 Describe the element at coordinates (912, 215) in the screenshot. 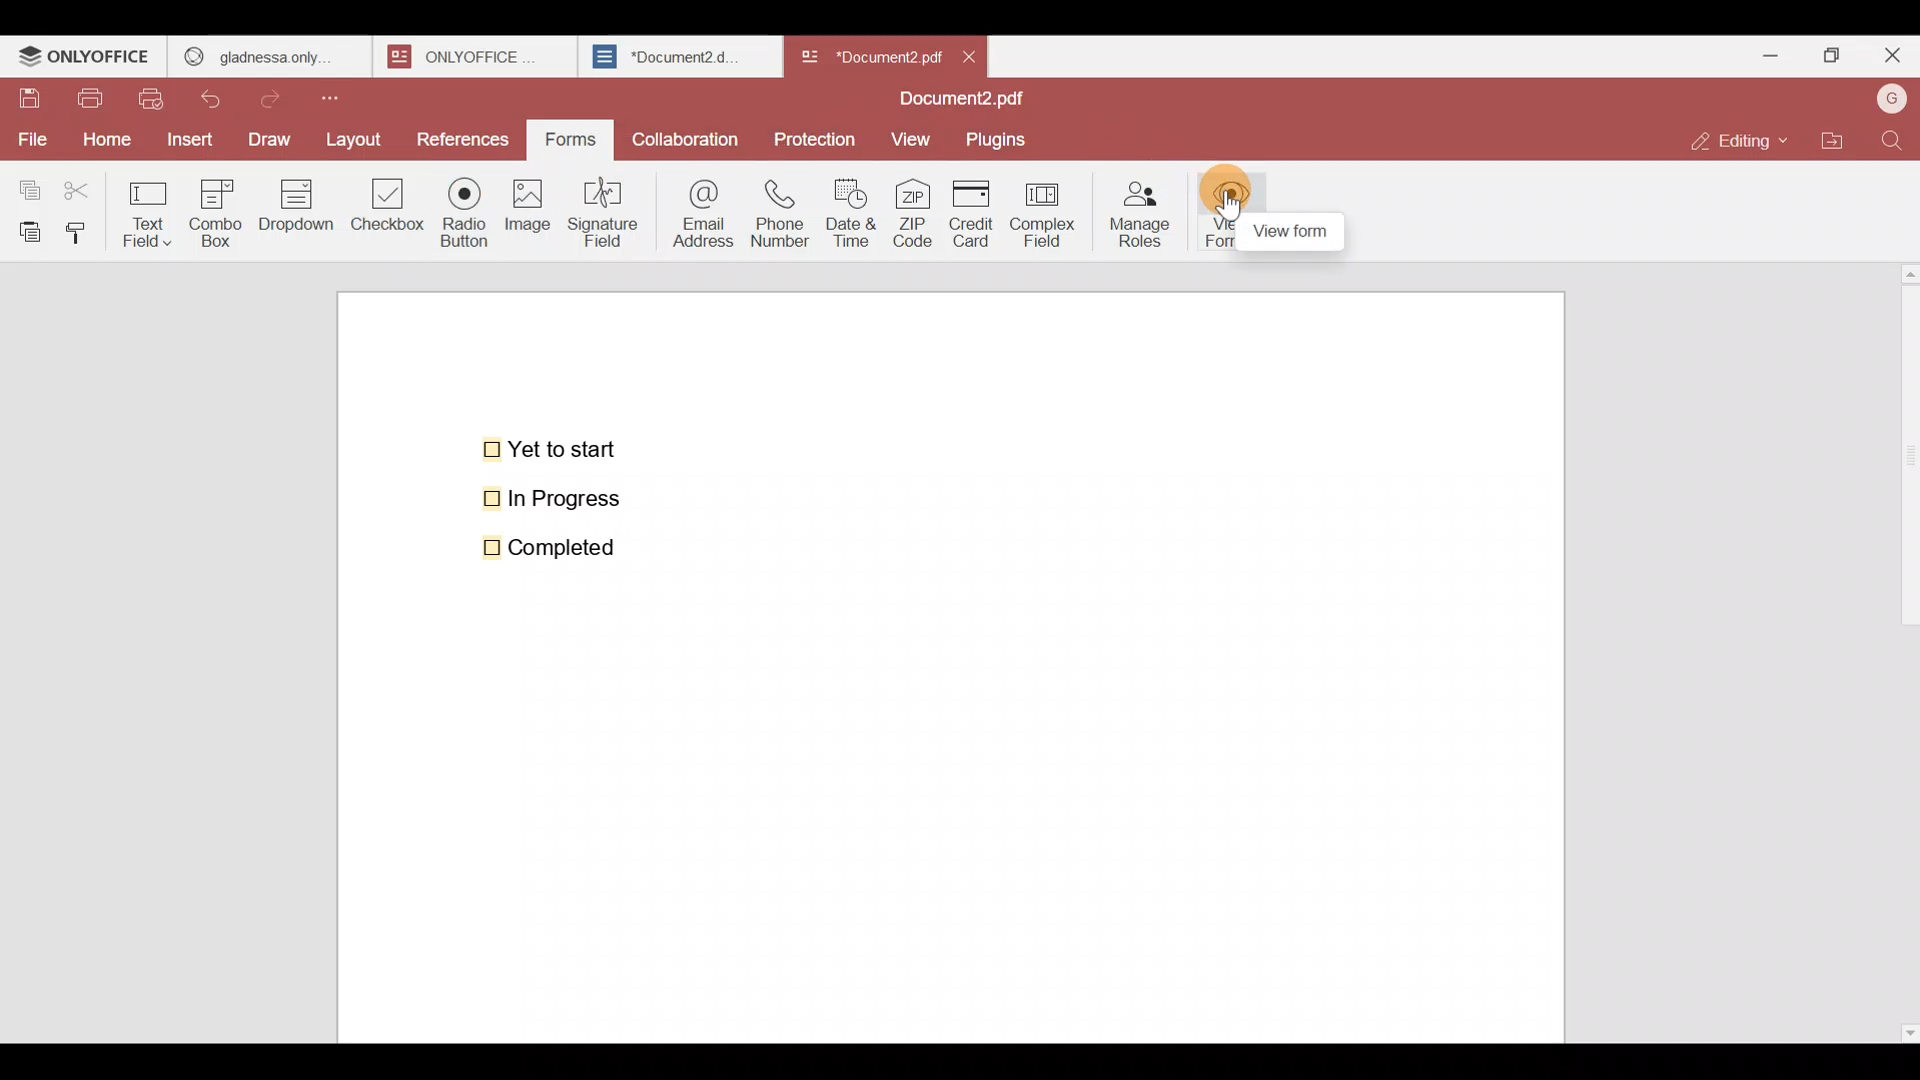

I see `ZIP code` at that location.